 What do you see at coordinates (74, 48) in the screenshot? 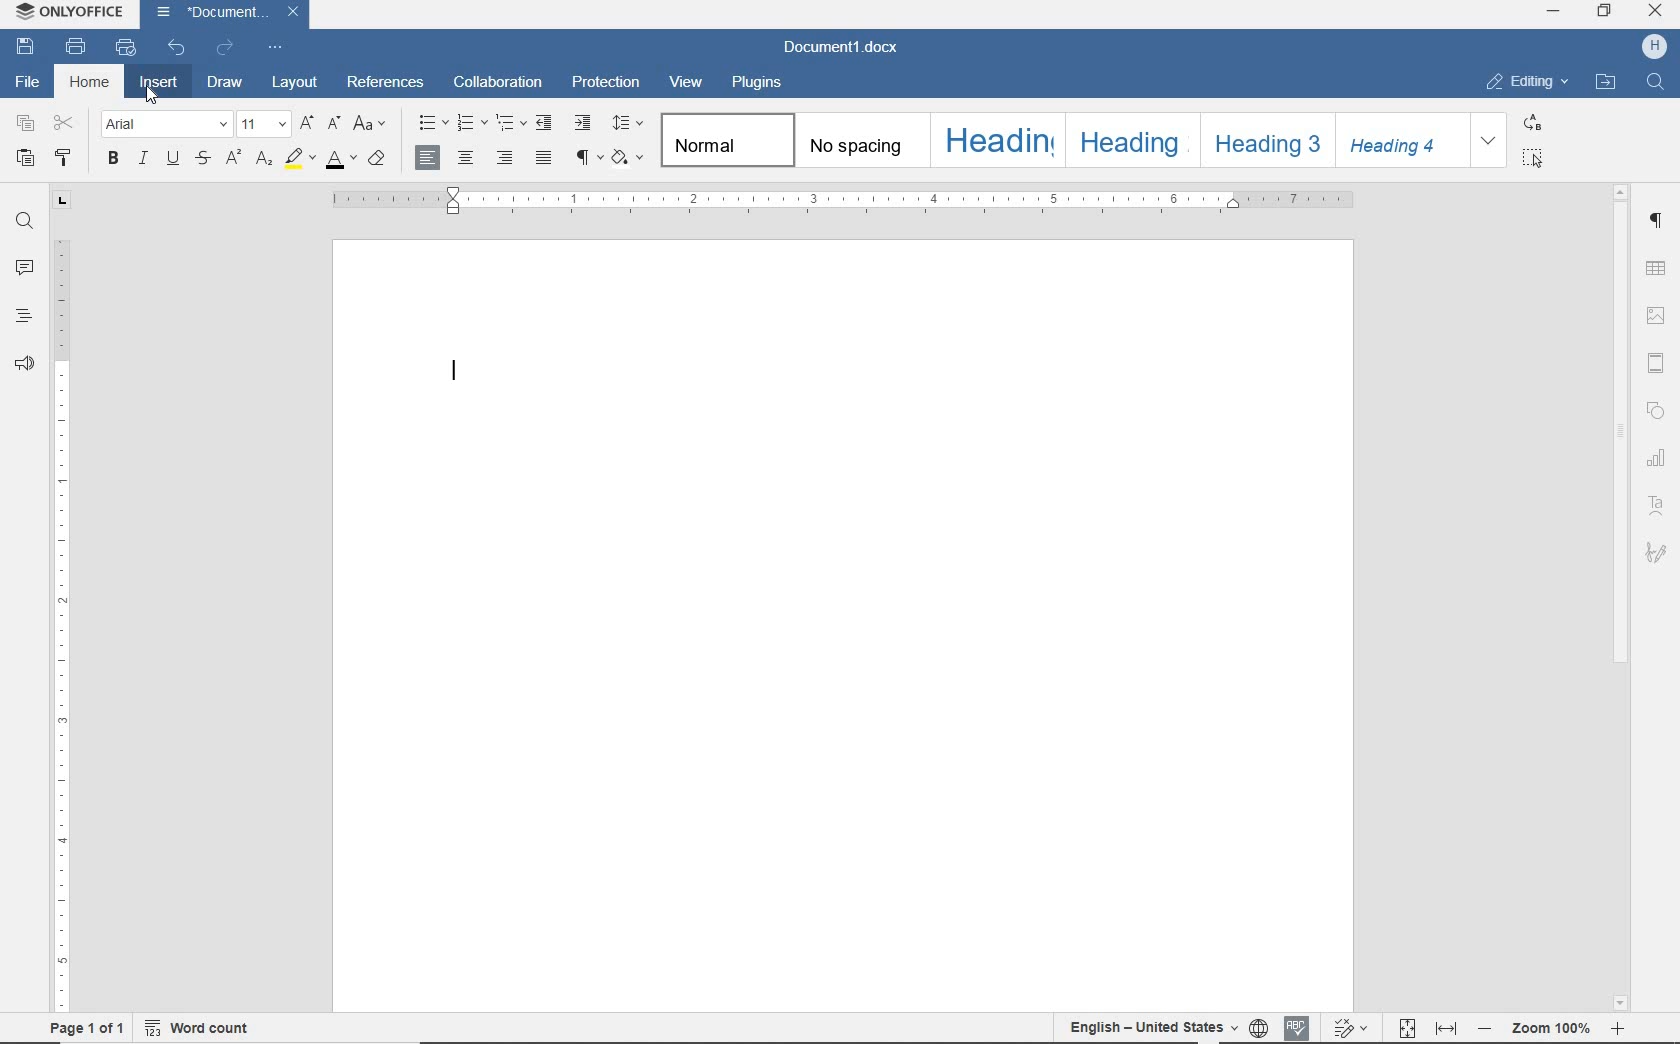
I see `print` at bounding box center [74, 48].